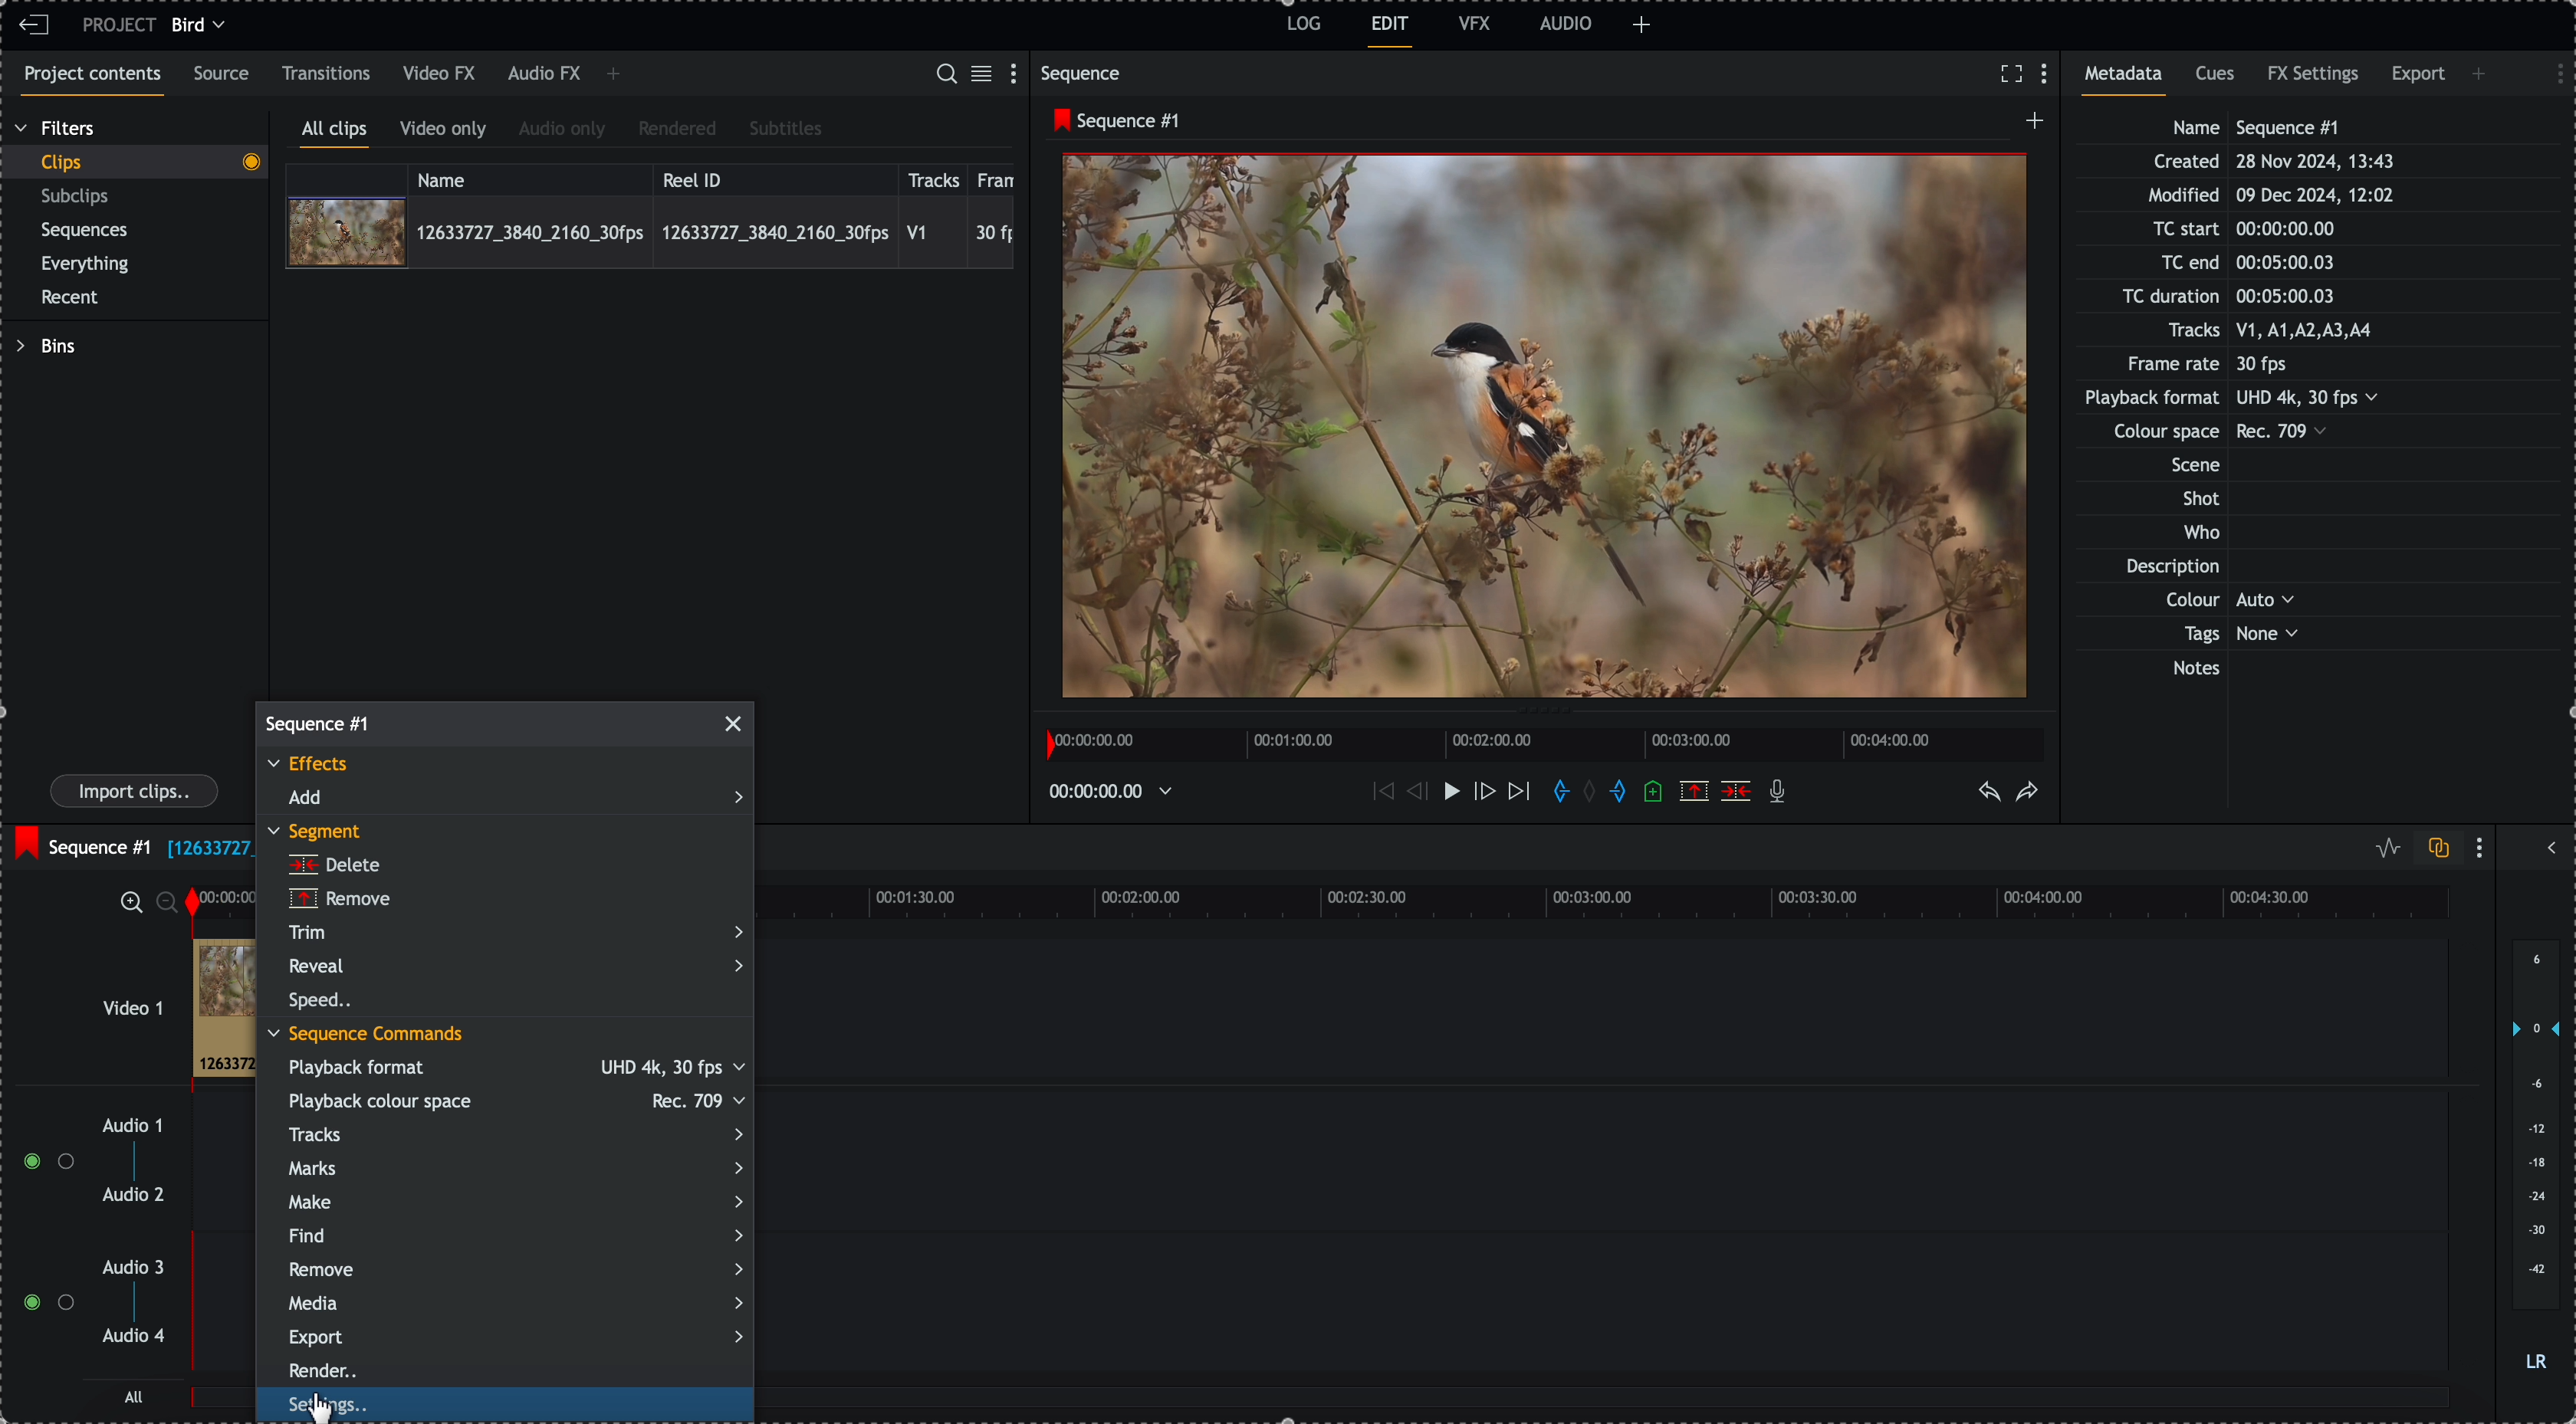 This screenshot has height=1424, width=2576. What do you see at coordinates (2049, 75) in the screenshot?
I see `show settings menu` at bounding box center [2049, 75].